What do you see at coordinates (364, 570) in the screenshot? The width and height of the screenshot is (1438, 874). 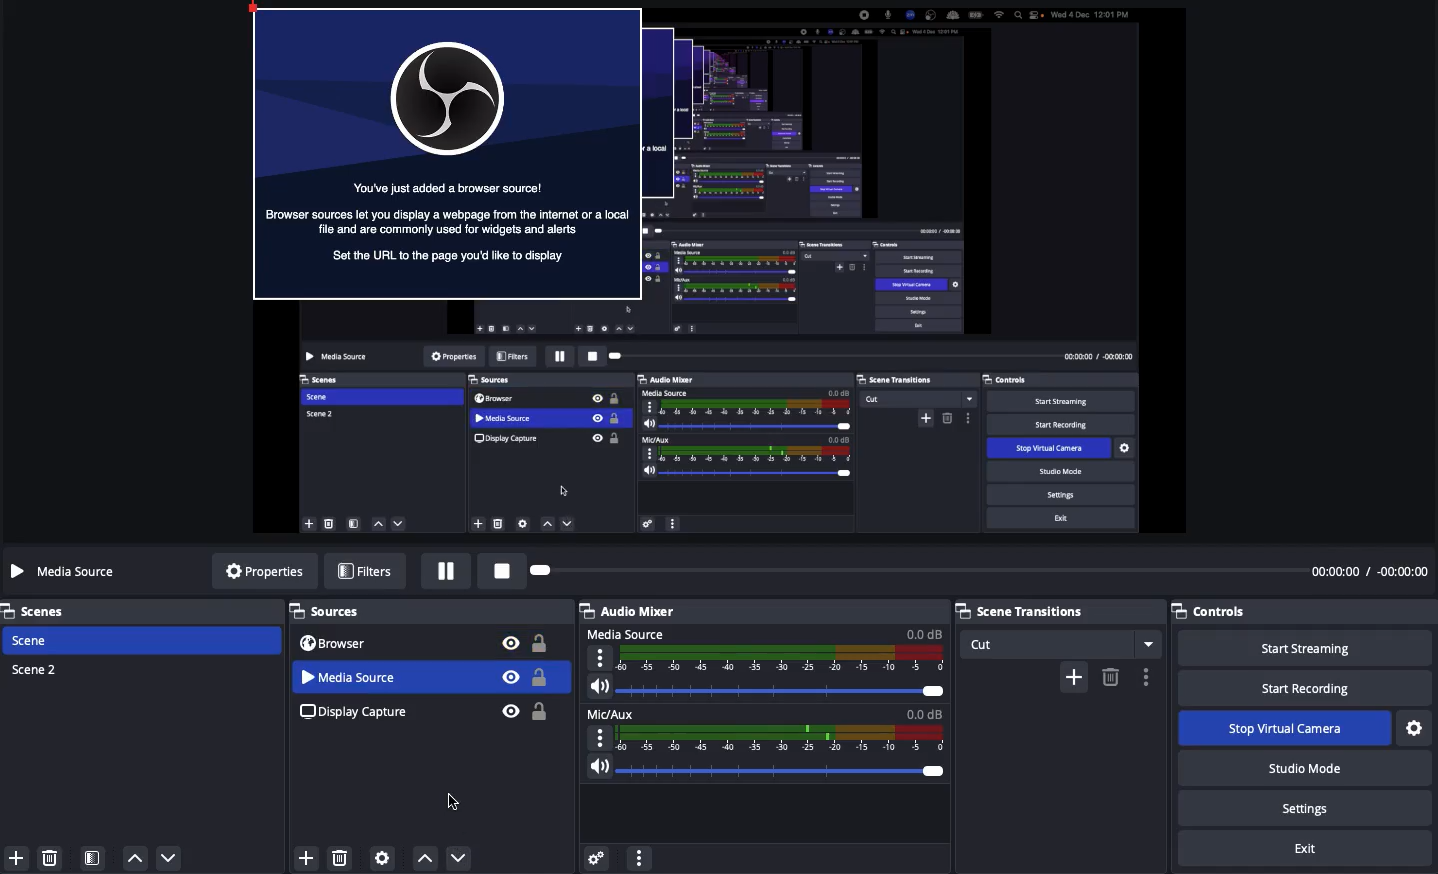 I see `Filters` at bounding box center [364, 570].